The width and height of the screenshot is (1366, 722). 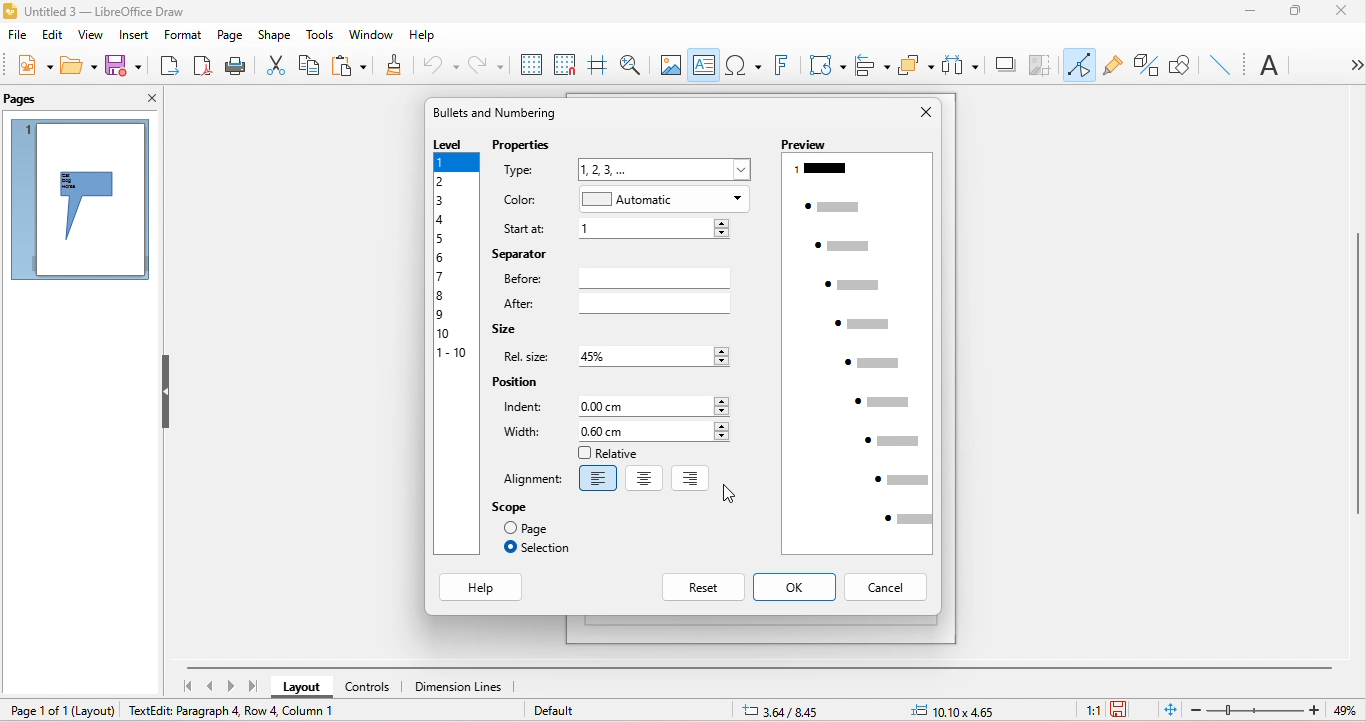 What do you see at coordinates (870, 63) in the screenshot?
I see `align object` at bounding box center [870, 63].